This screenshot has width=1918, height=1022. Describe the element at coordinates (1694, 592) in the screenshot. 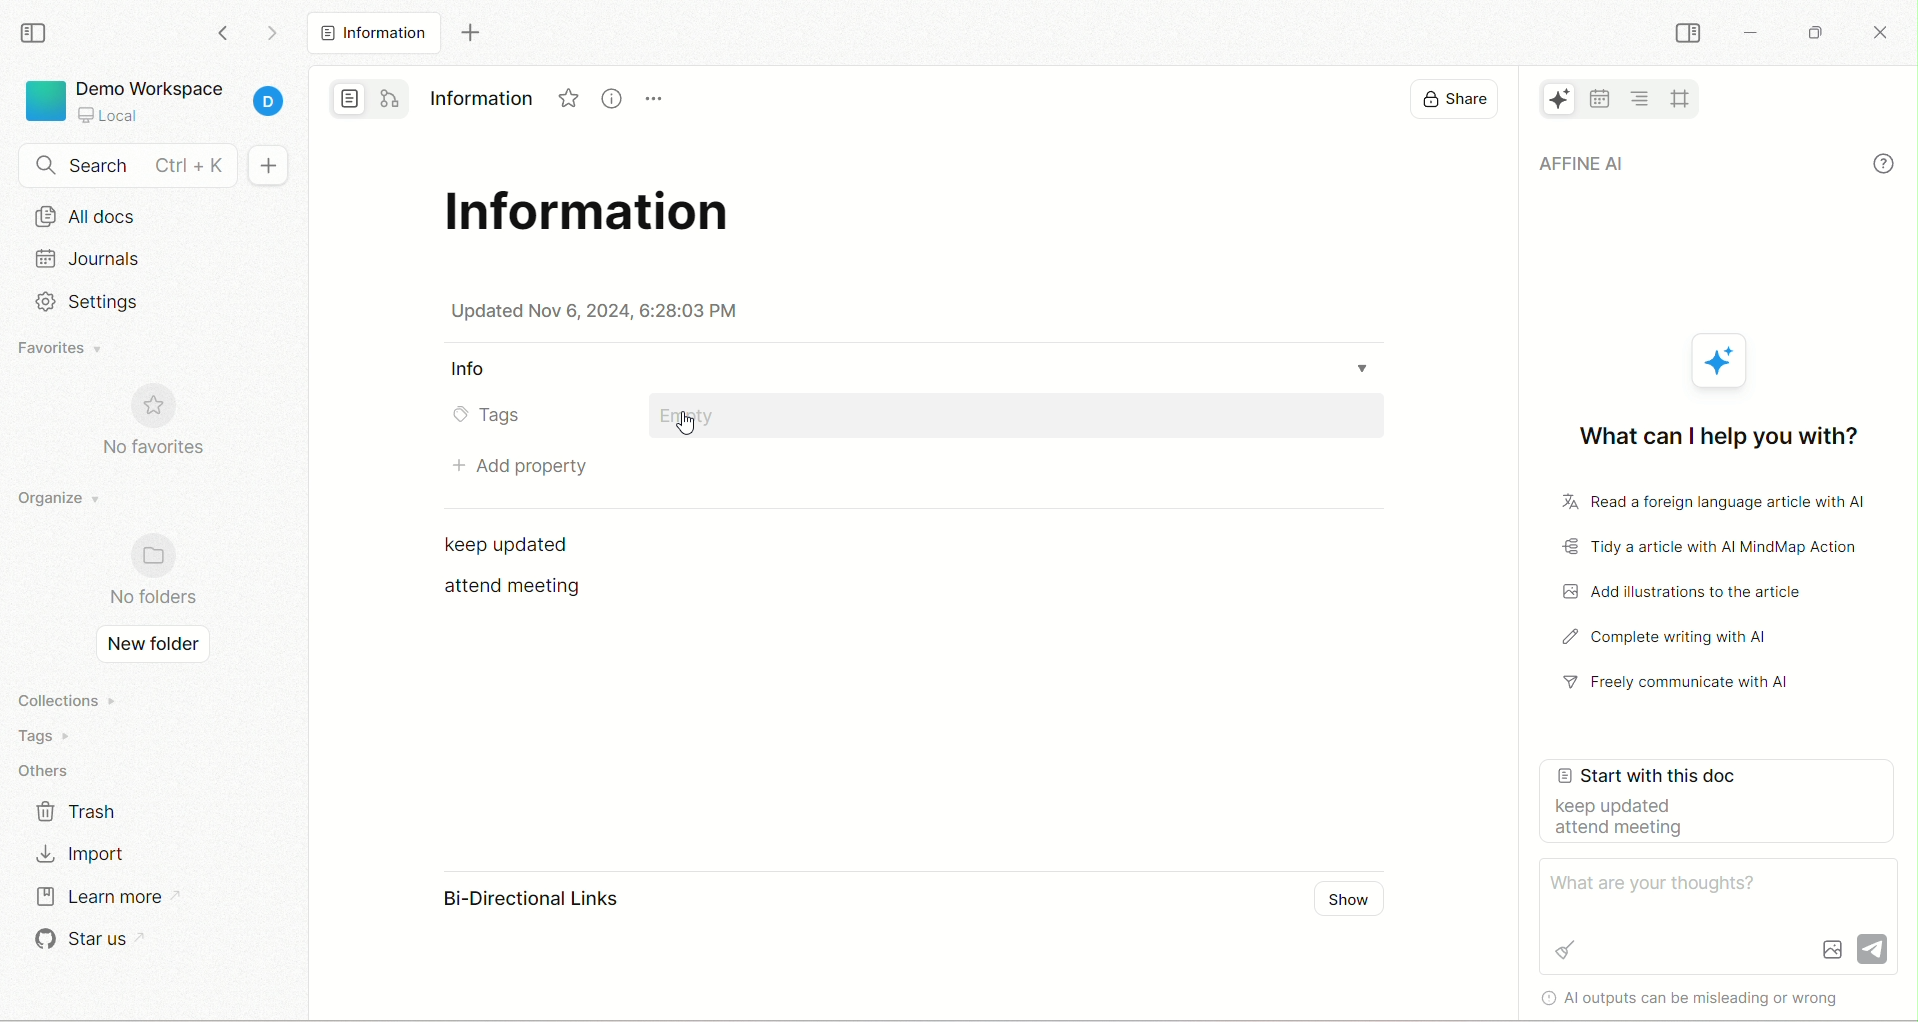

I see `add illustrations to the article` at that location.